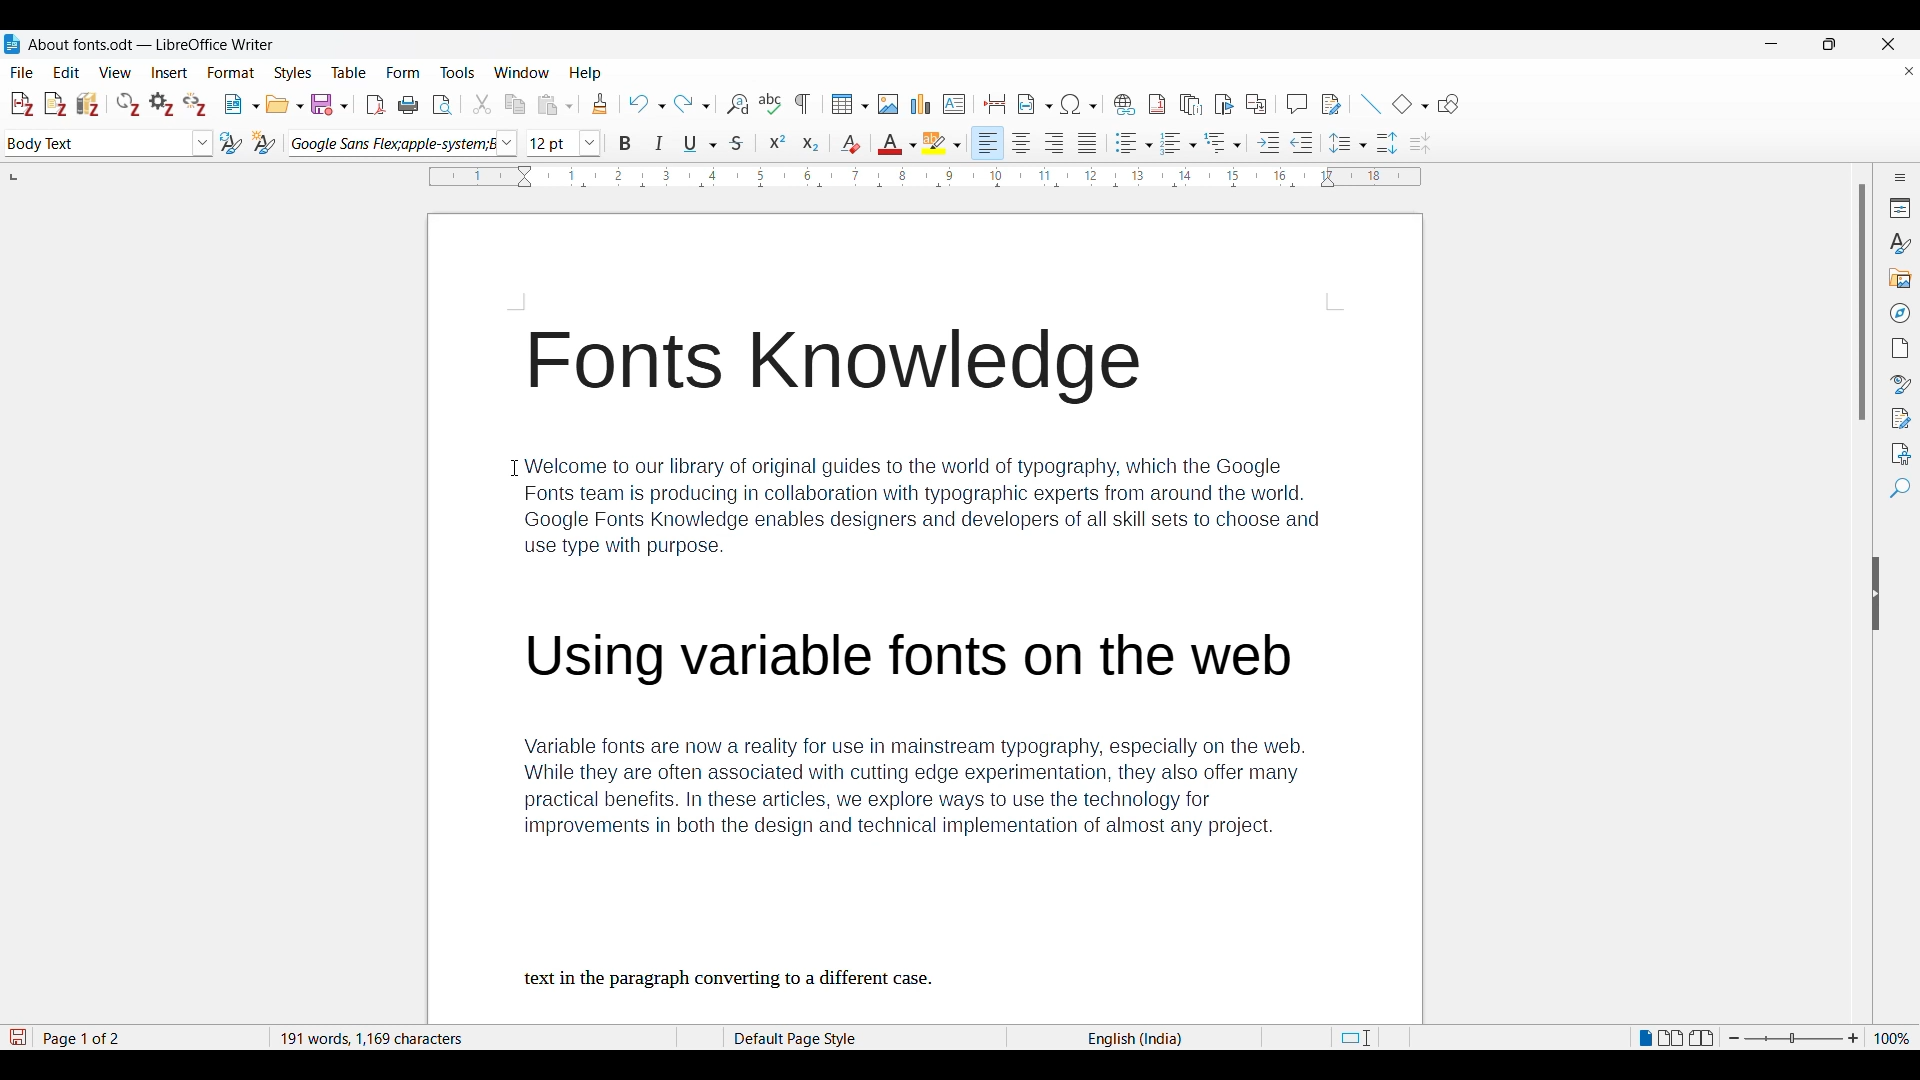 The image size is (1920, 1080). Describe the element at coordinates (1354, 1038) in the screenshot. I see `Standard selection` at that location.